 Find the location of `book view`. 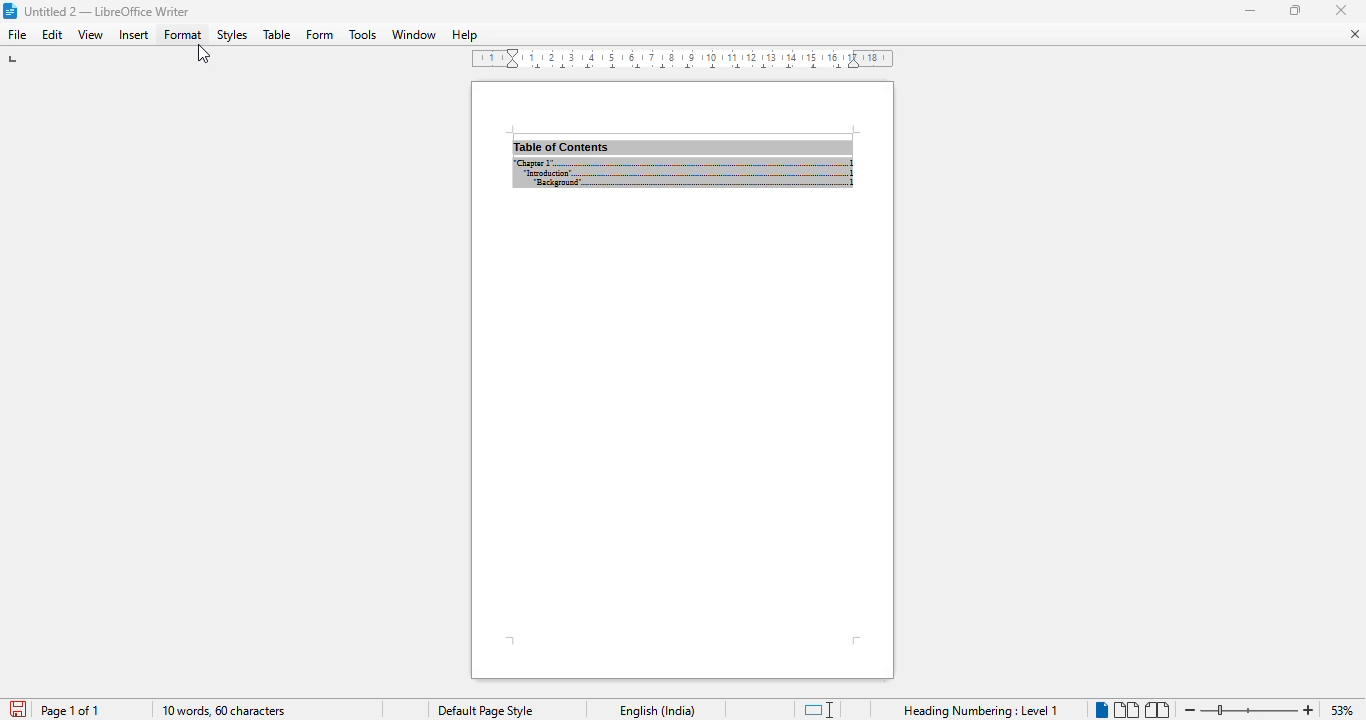

book view is located at coordinates (1156, 710).